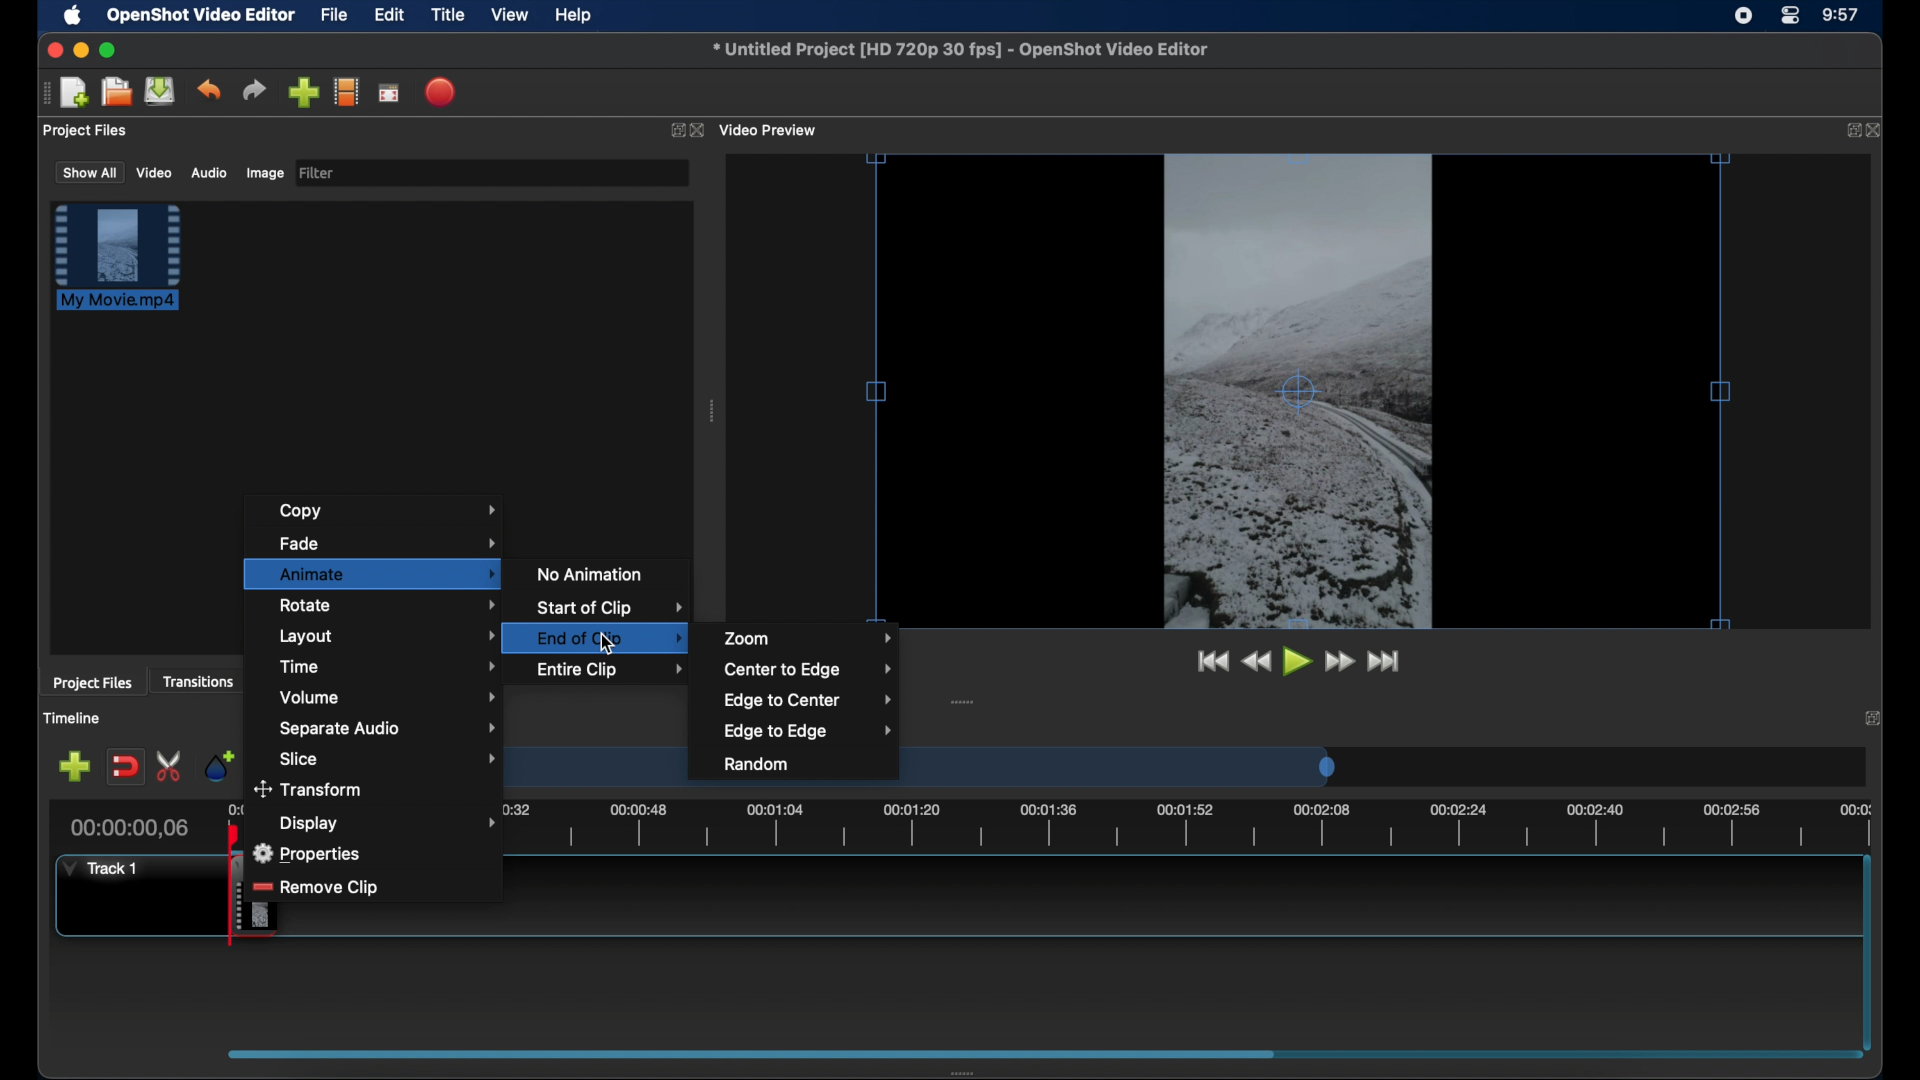 The image size is (1920, 1080). Describe the element at coordinates (125, 767) in the screenshot. I see `disable snapping` at that location.